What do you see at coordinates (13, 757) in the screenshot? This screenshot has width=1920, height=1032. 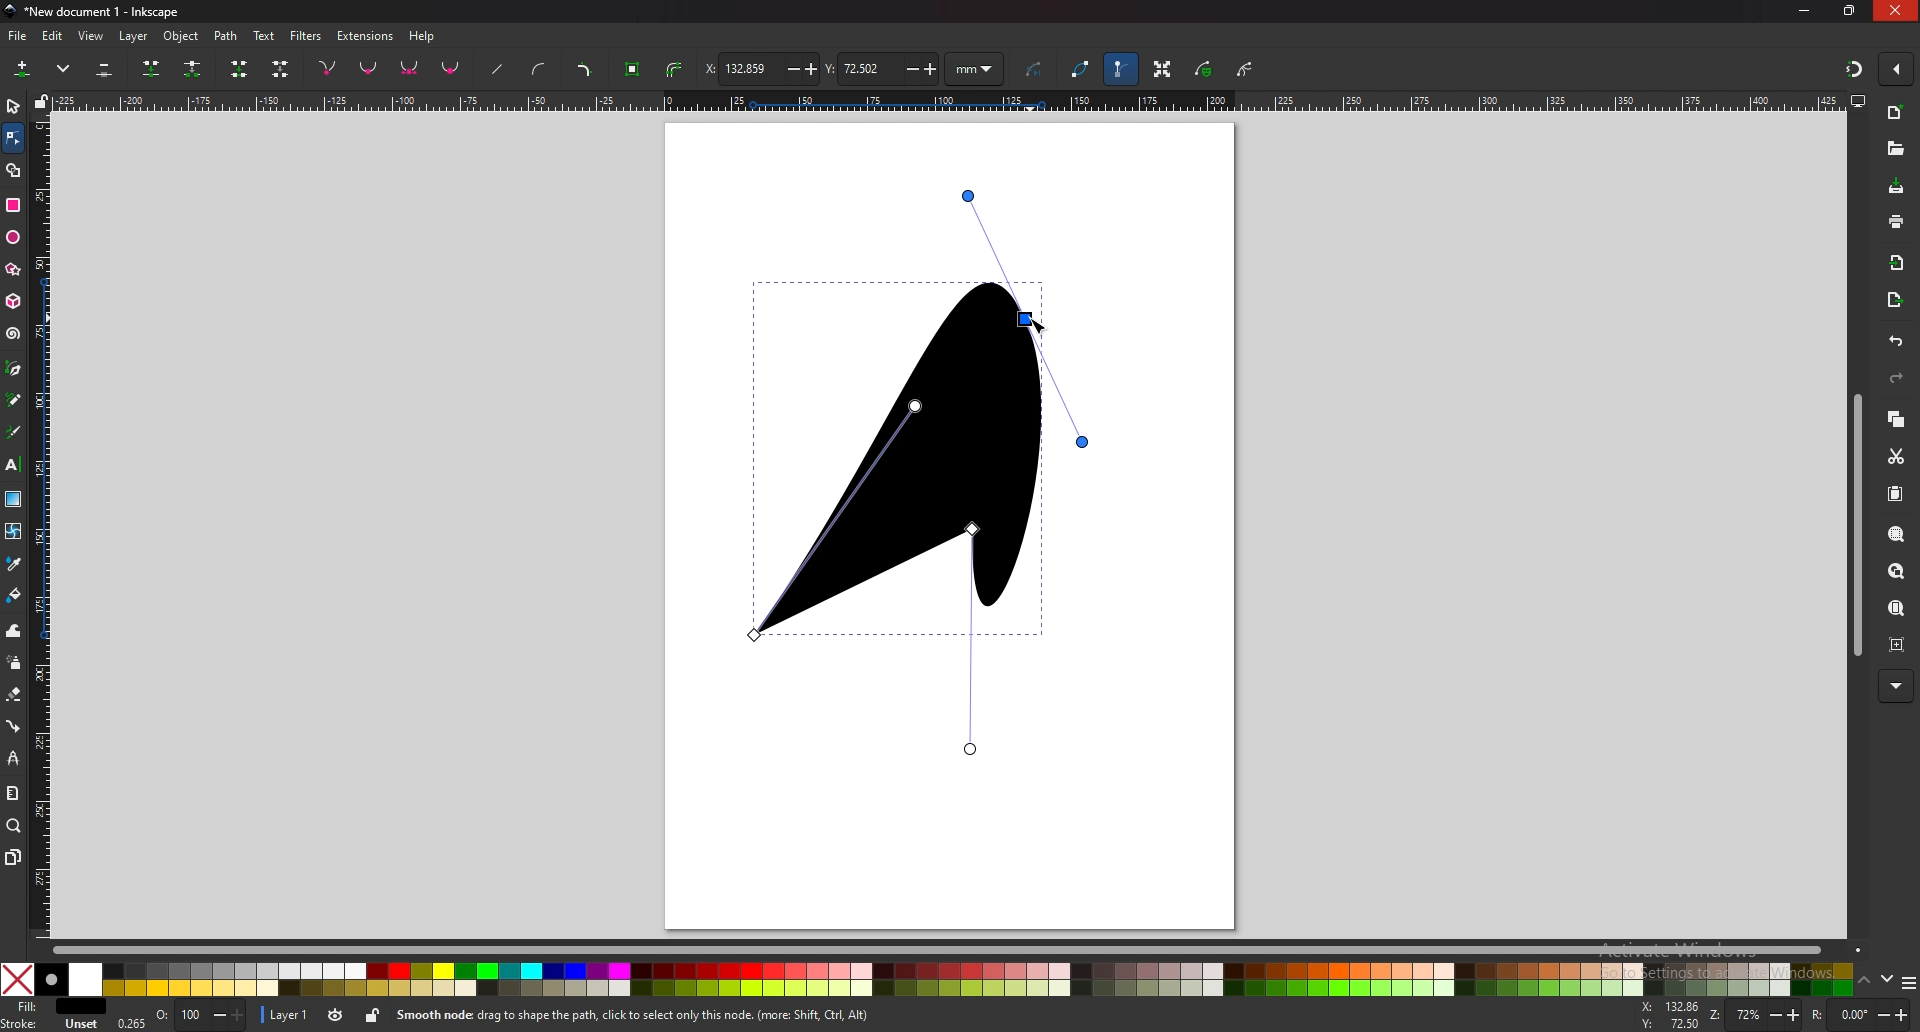 I see `lpe` at bounding box center [13, 757].